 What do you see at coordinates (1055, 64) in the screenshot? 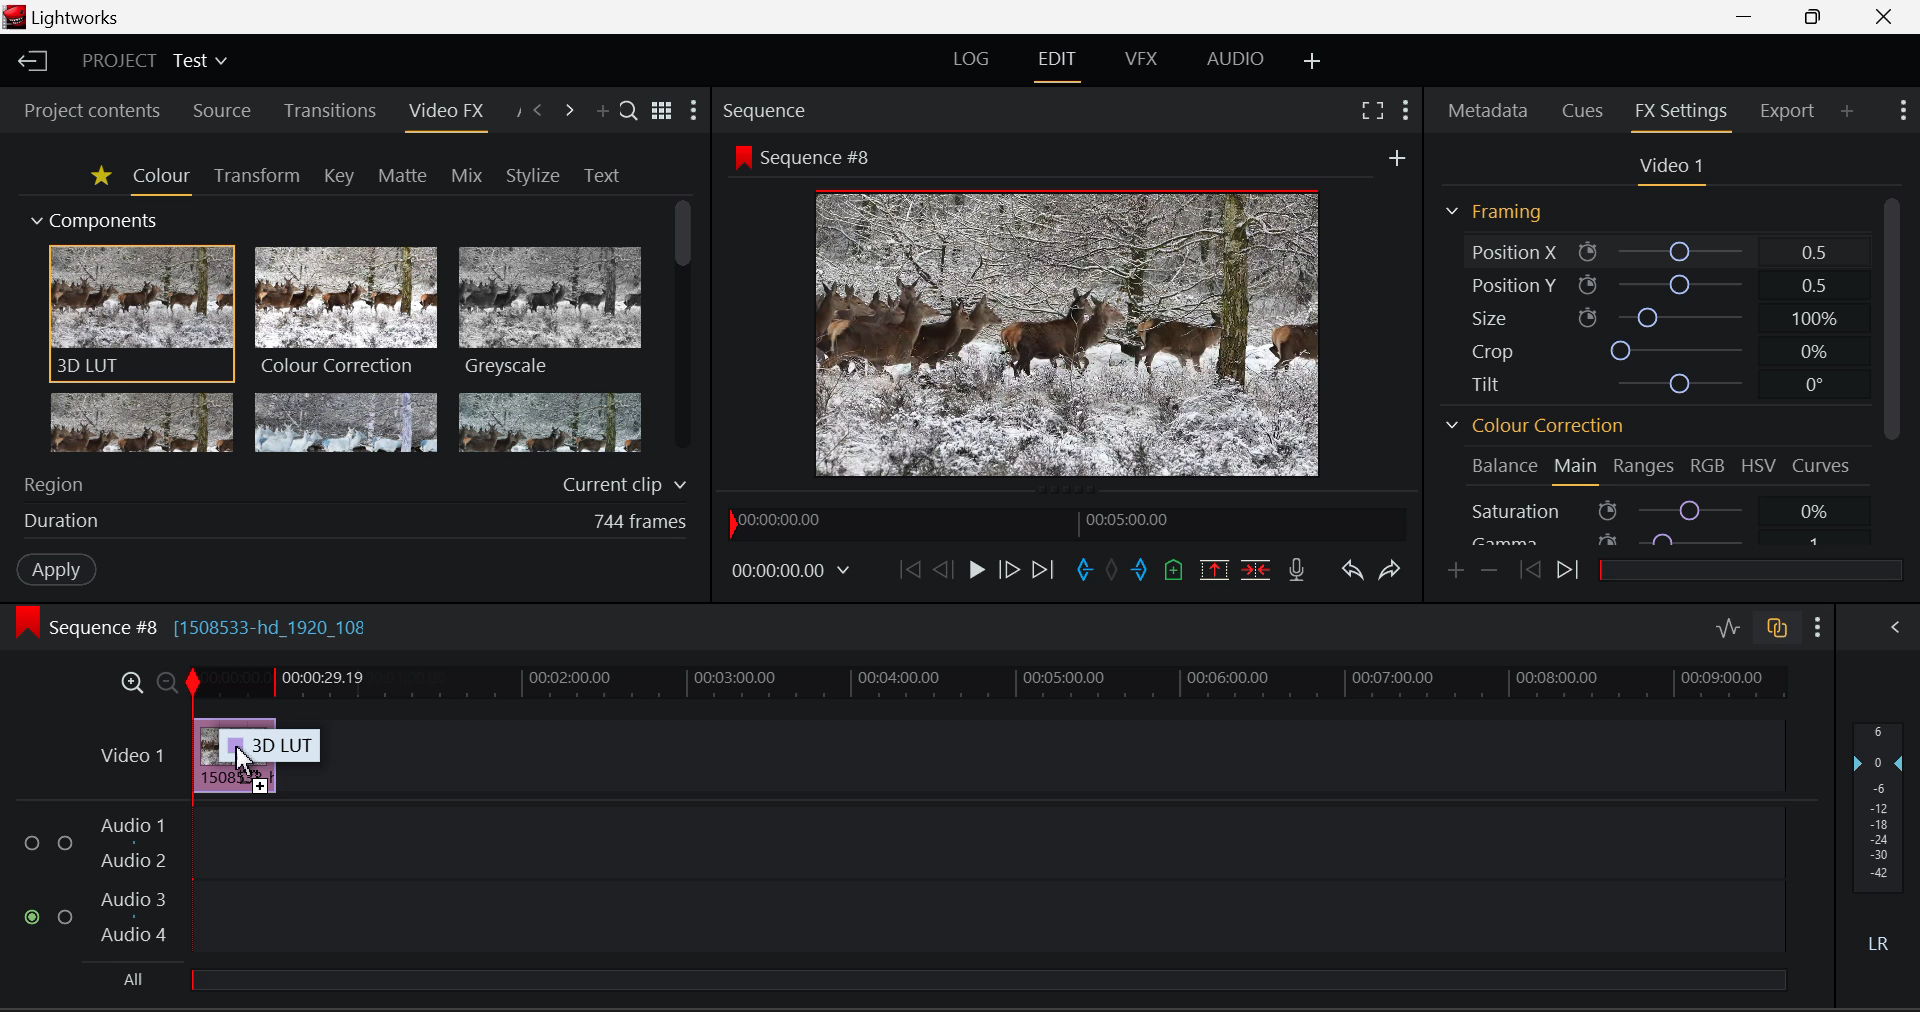
I see `EDIT Layout` at bounding box center [1055, 64].